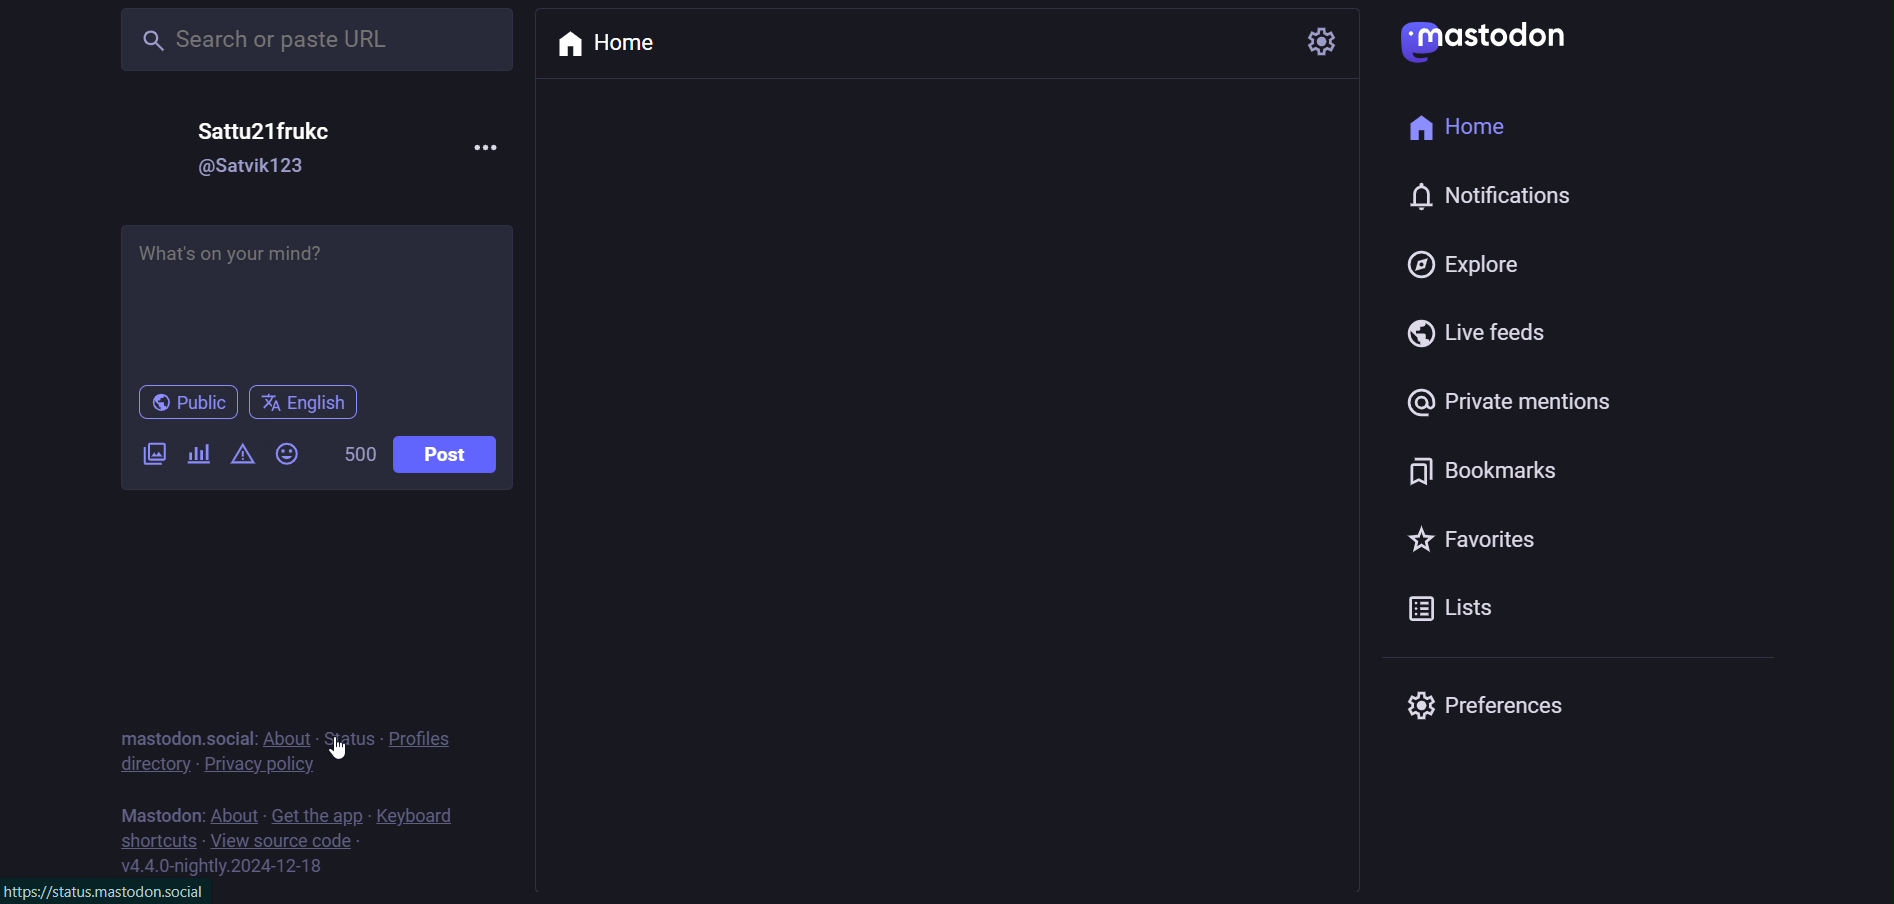 The height and width of the screenshot is (904, 1894). I want to click on private mention, so click(1516, 404).